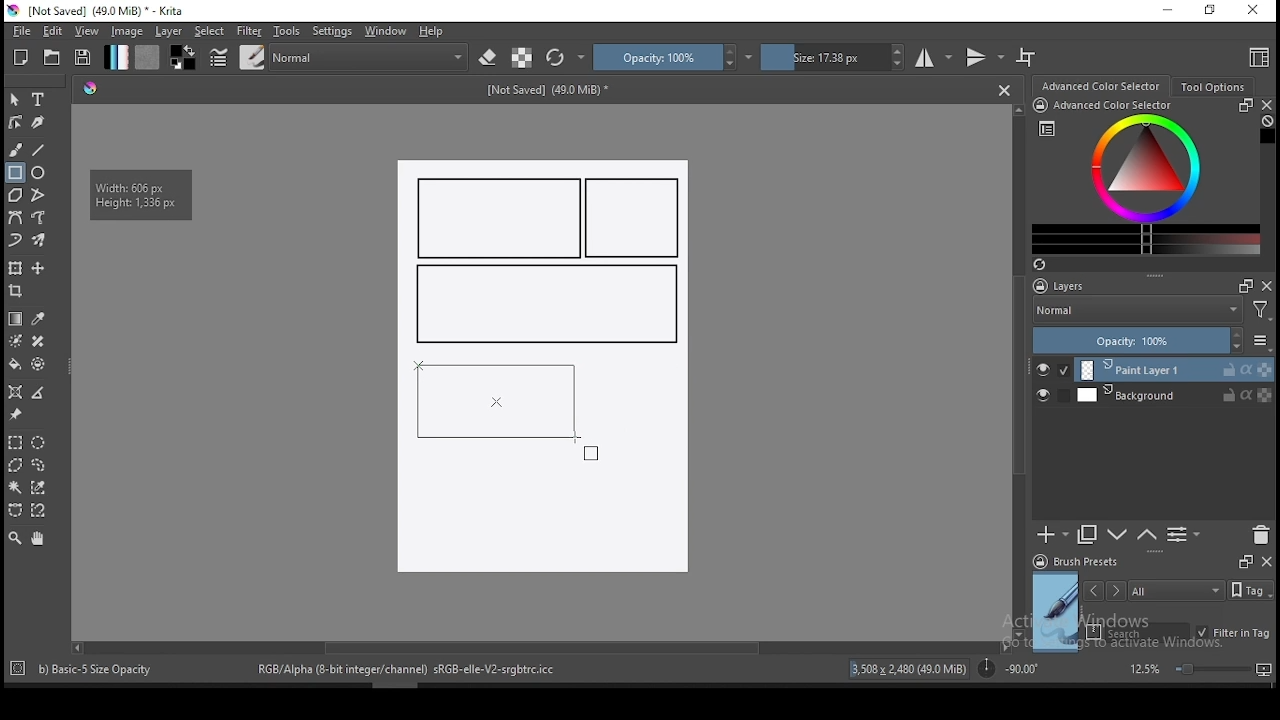 Image resolution: width=1280 pixels, height=720 pixels. Describe the element at coordinates (1027, 57) in the screenshot. I see `wrap around mode` at that location.